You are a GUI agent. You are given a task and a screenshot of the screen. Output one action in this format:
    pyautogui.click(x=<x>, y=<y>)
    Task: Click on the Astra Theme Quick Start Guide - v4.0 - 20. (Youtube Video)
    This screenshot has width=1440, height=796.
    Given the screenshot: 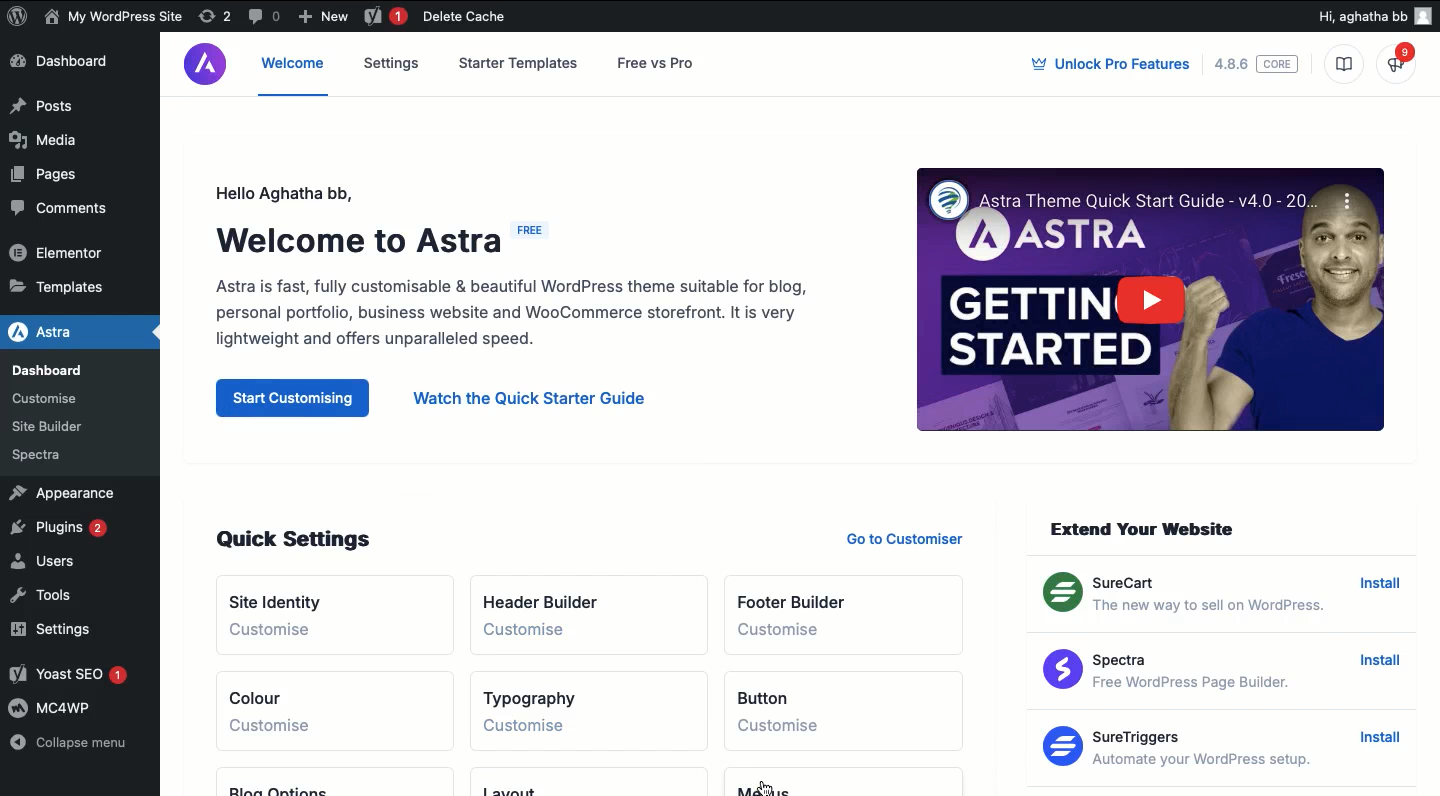 What is the action you would take?
    pyautogui.click(x=1144, y=301)
    